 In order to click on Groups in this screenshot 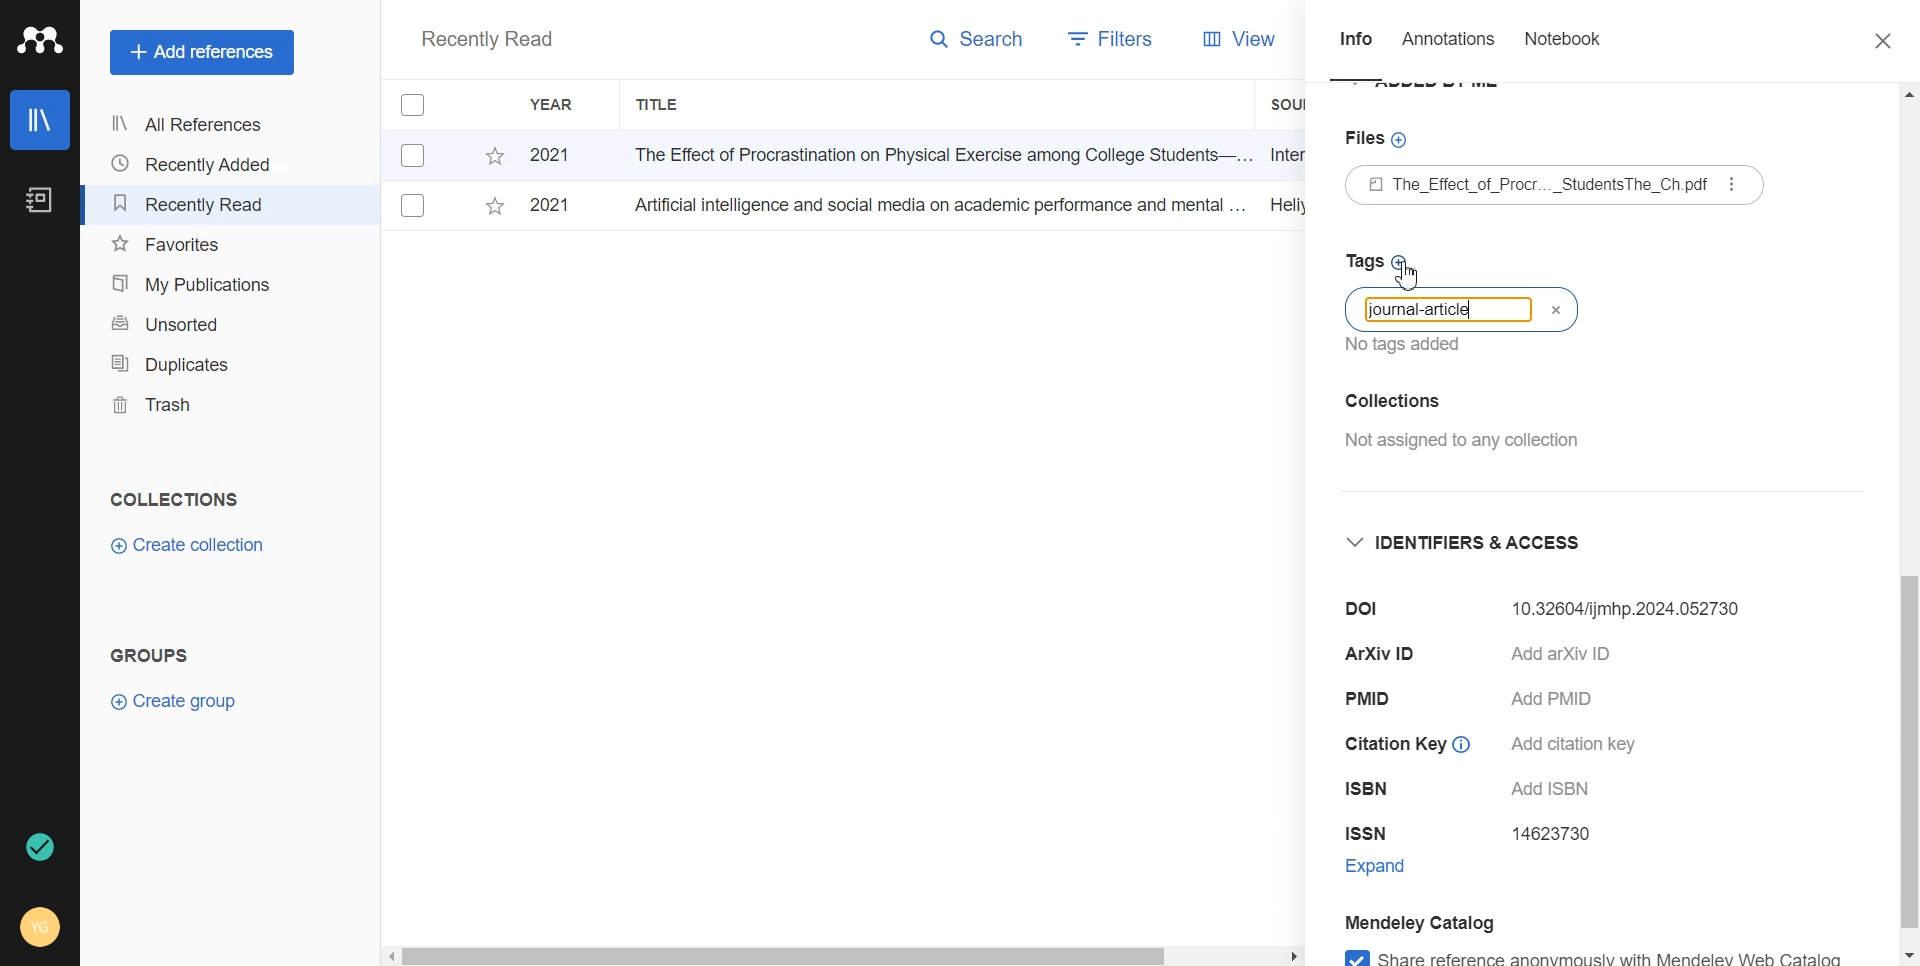, I will do `click(155, 655)`.